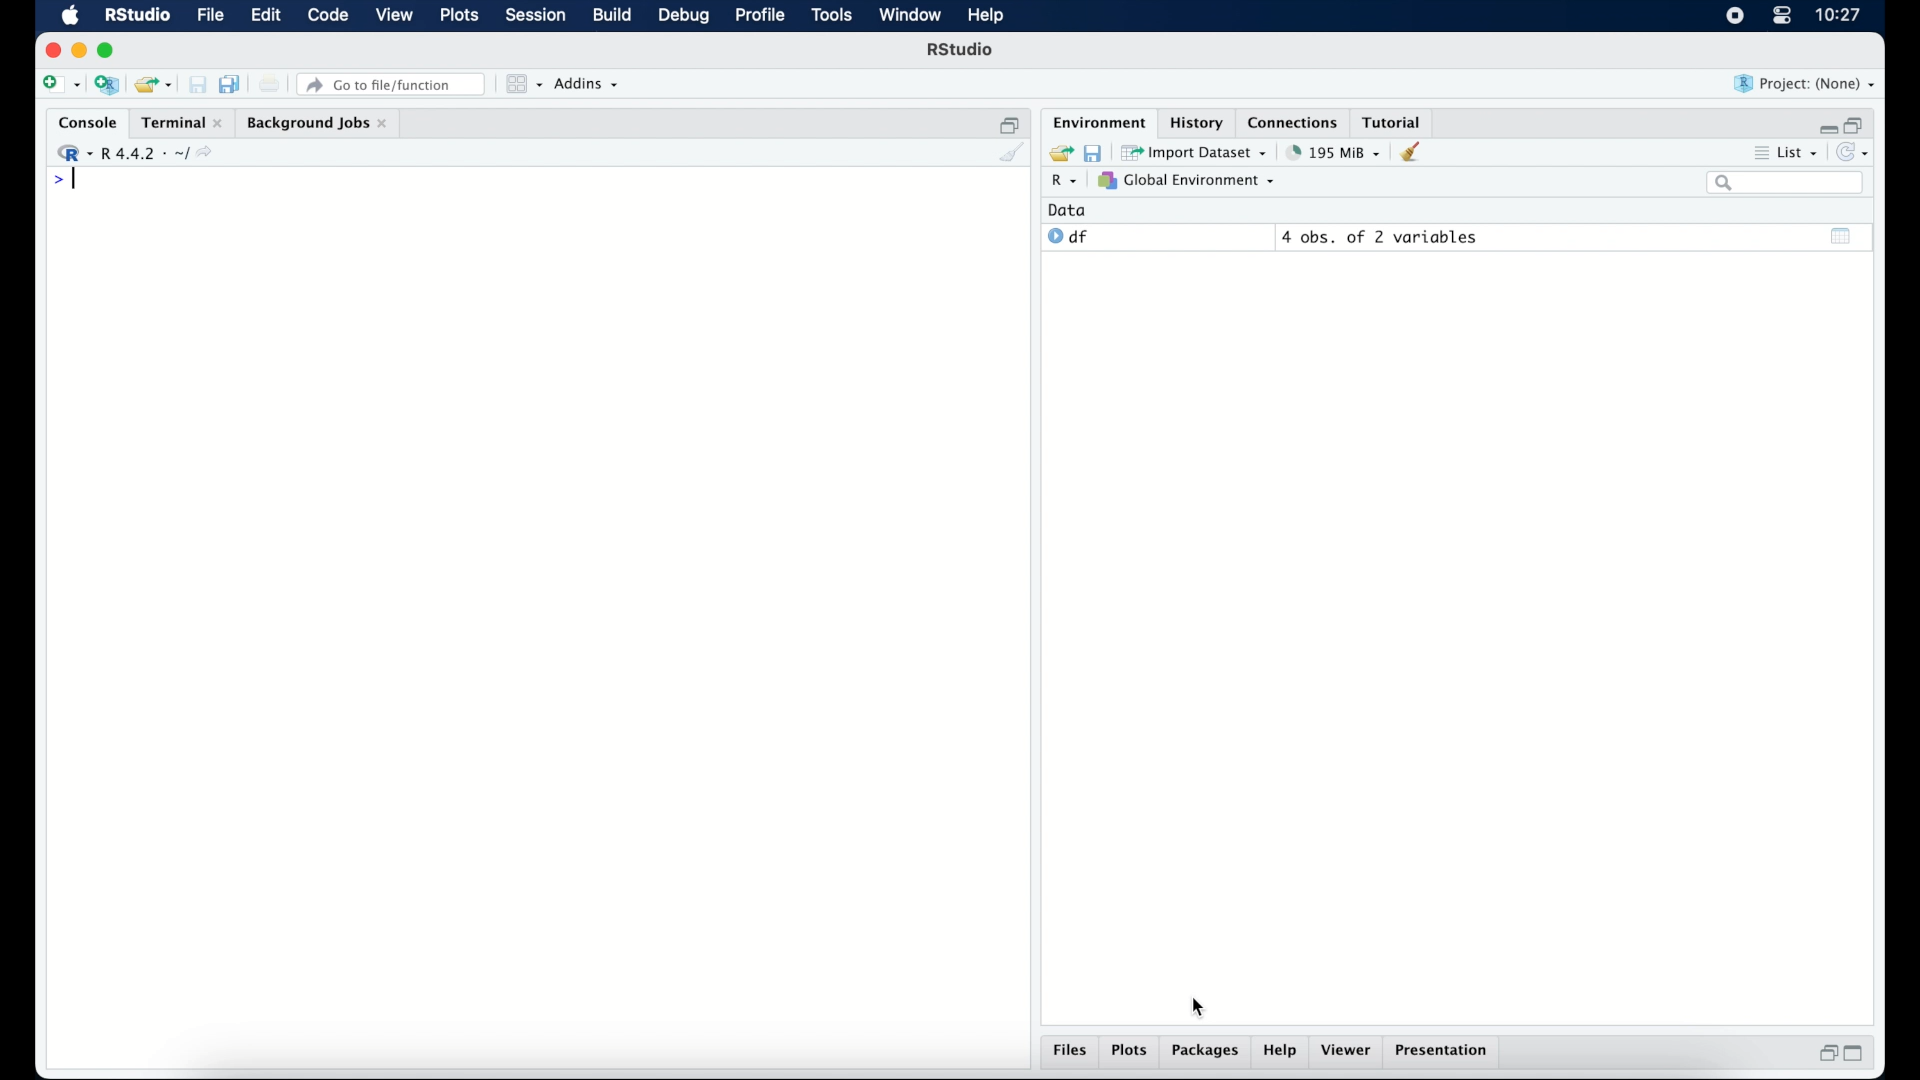  Describe the element at coordinates (395, 17) in the screenshot. I see `view` at that location.